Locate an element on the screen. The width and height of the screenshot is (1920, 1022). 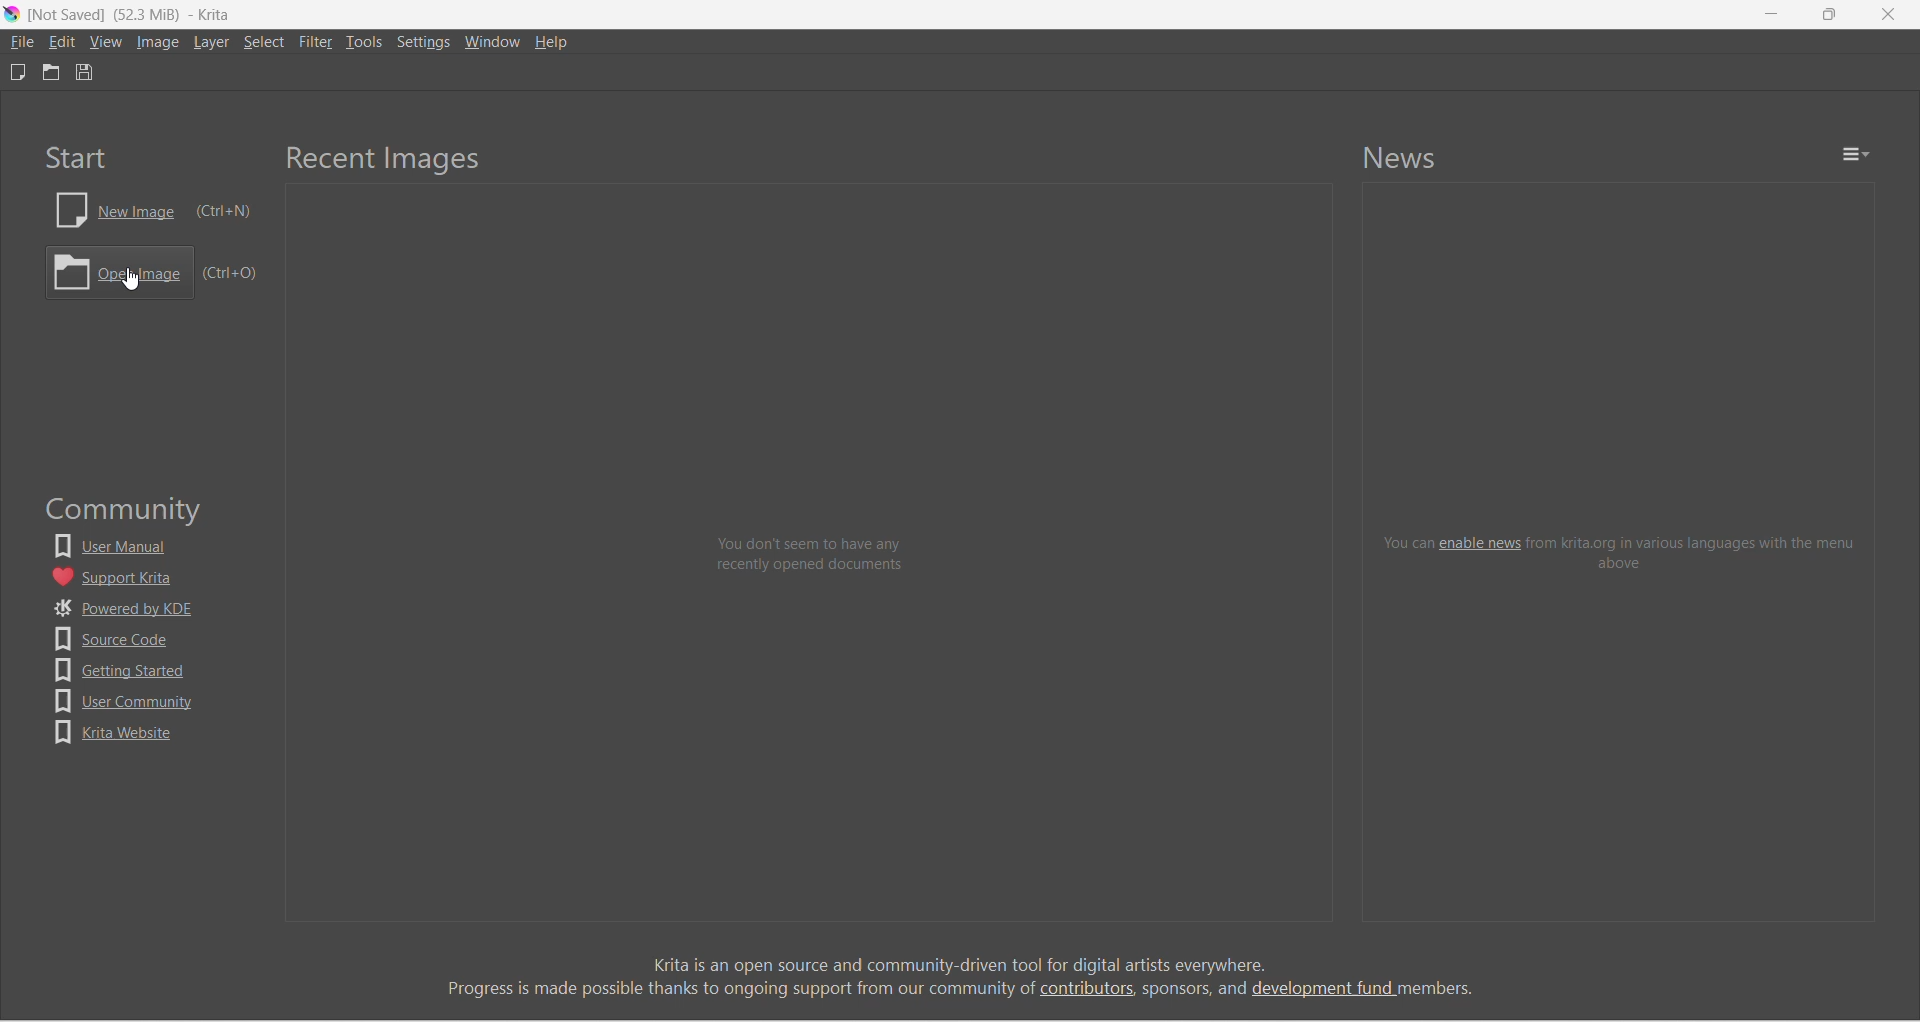
save is located at coordinates (85, 72).